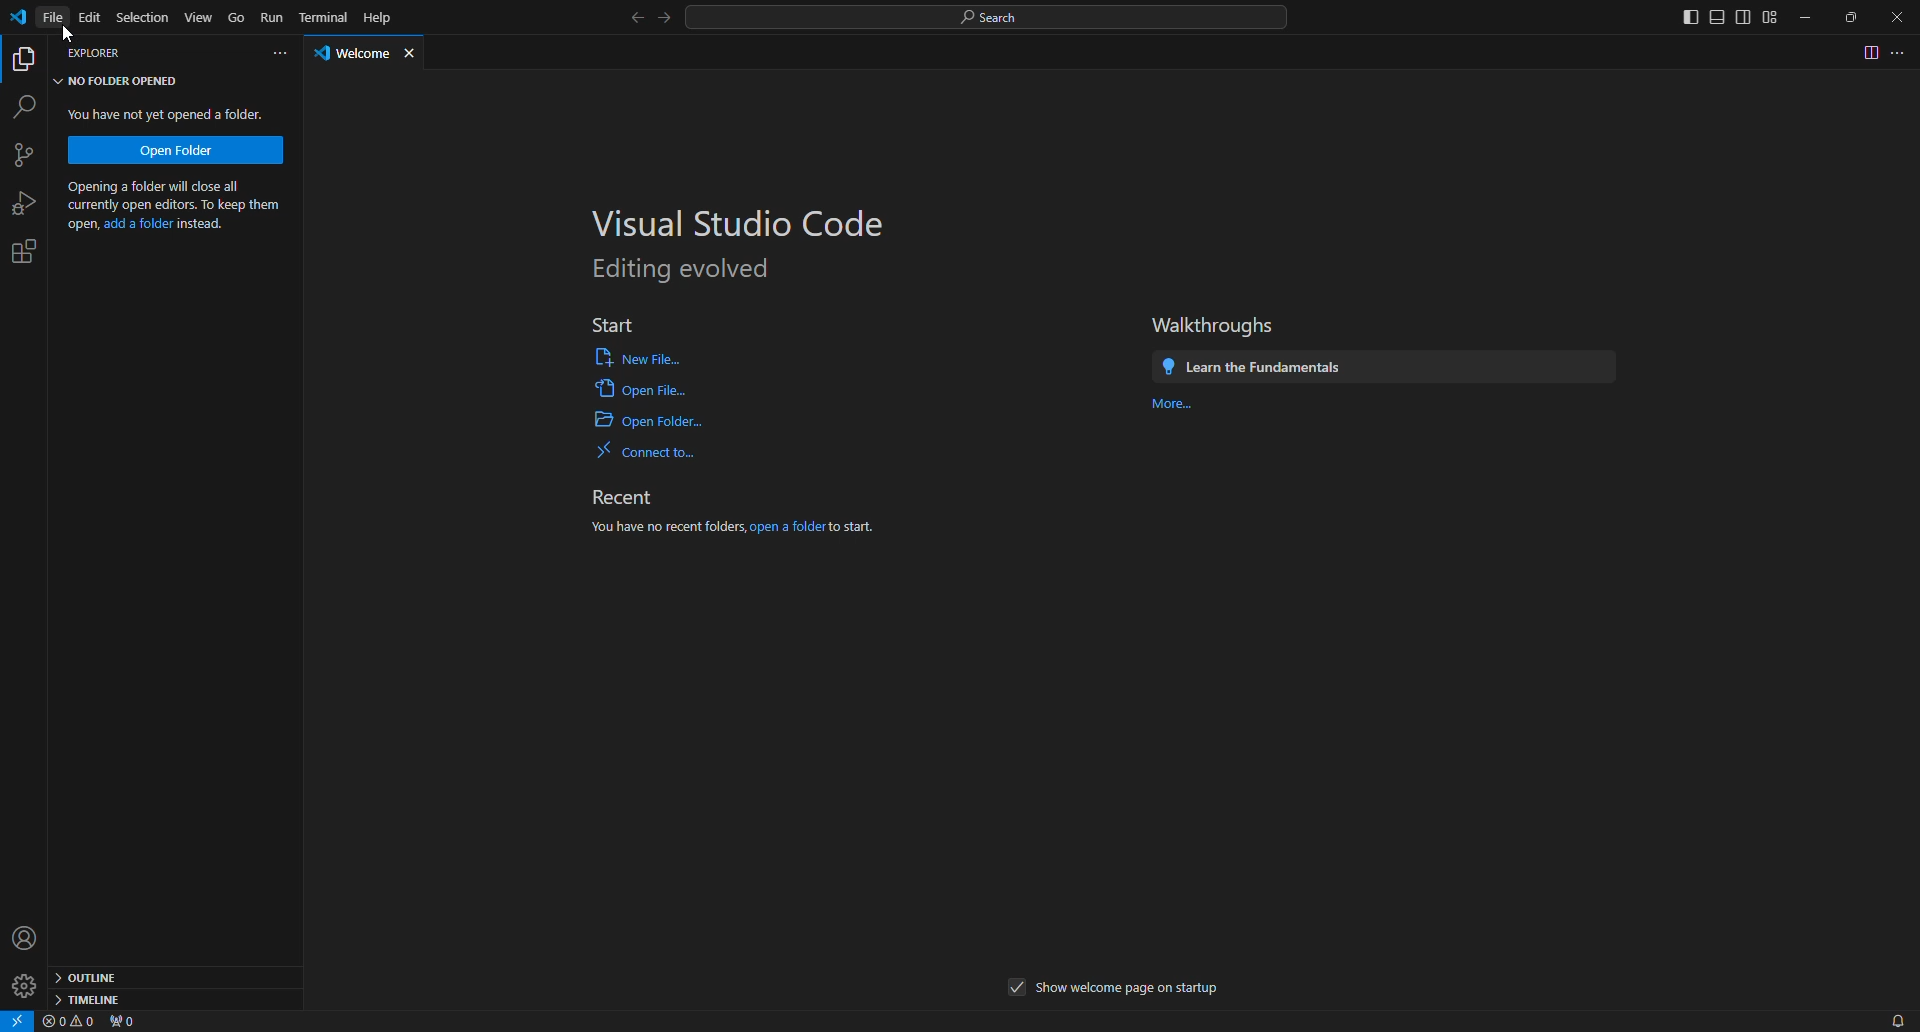 Image resolution: width=1920 pixels, height=1032 pixels. What do you see at coordinates (90, 999) in the screenshot?
I see `timeline` at bounding box center [90, 999].